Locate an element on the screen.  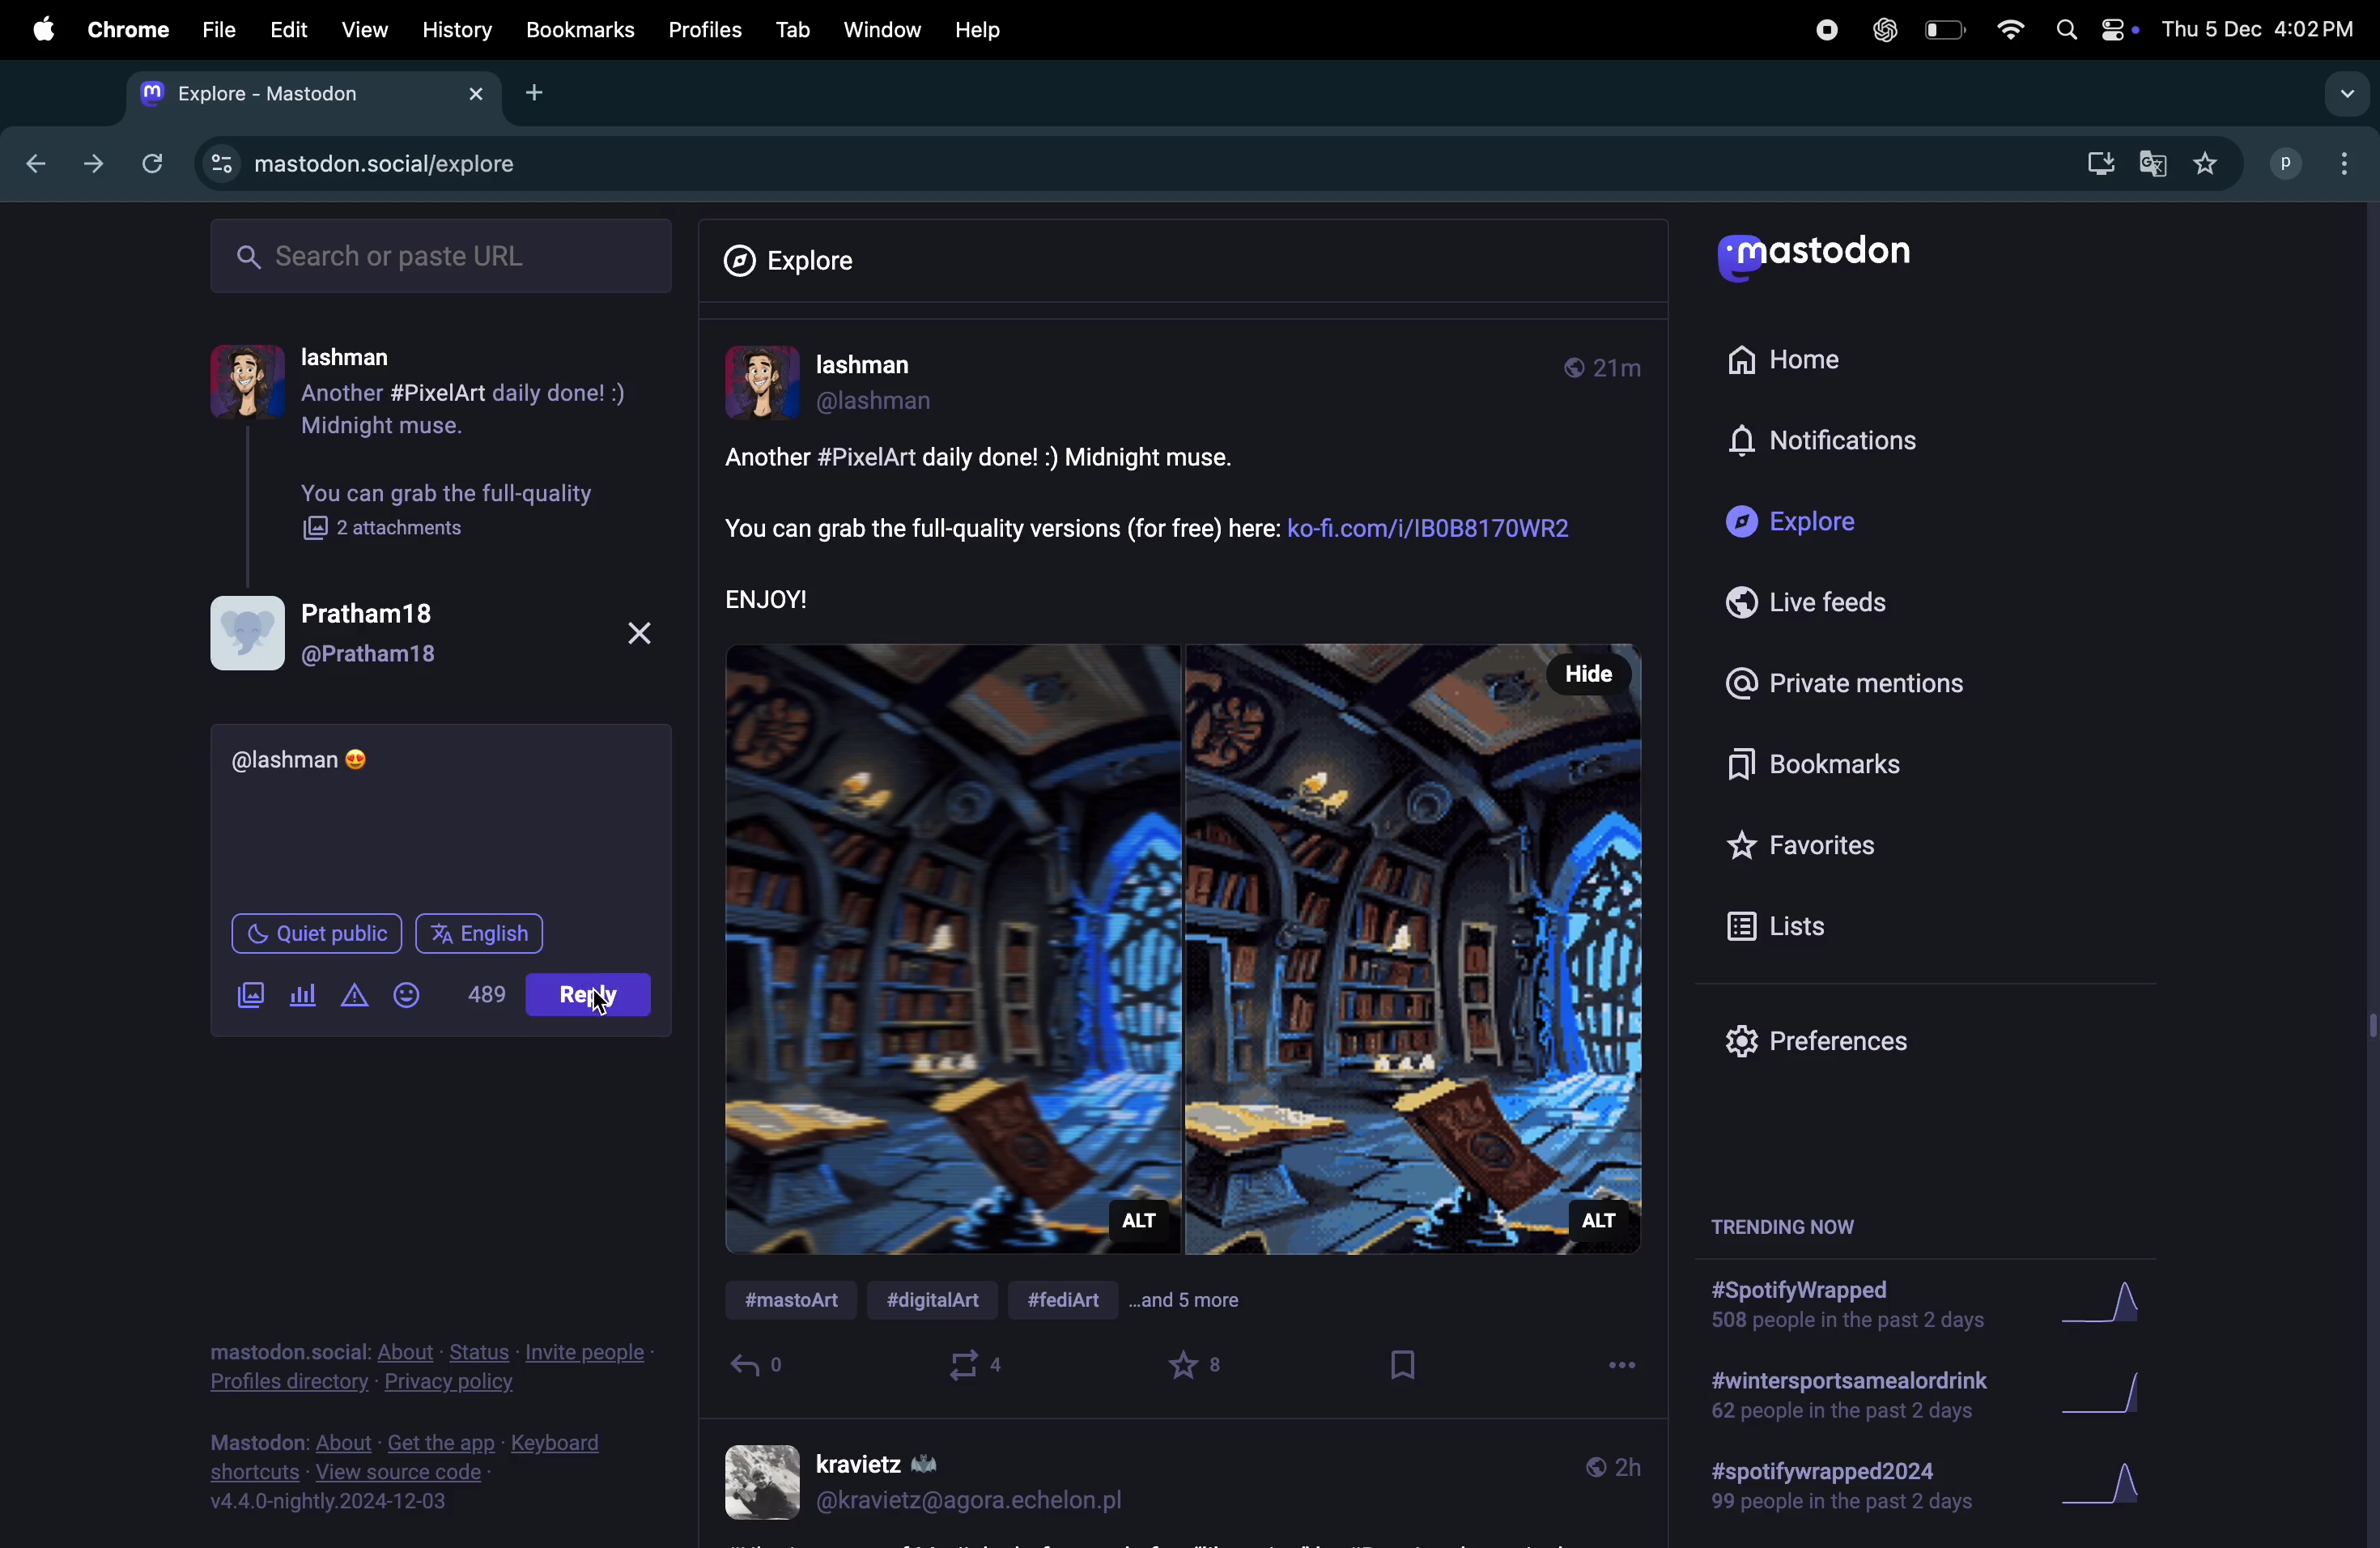
user profile is located at coordinates (441, 394).